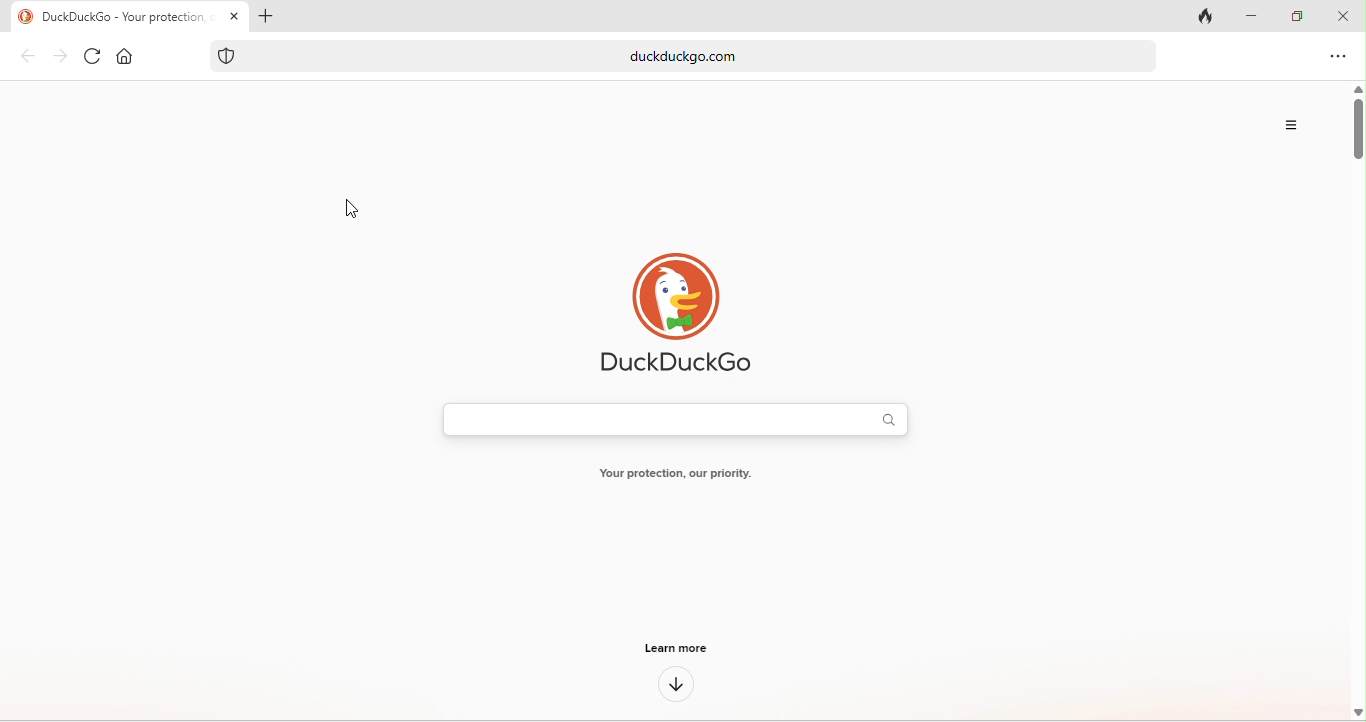 This screenshot has width=1366, height=722. What do you see at coordinates (686, 475) in the screenshot?
I see `text` at bounding box center [686, 475].